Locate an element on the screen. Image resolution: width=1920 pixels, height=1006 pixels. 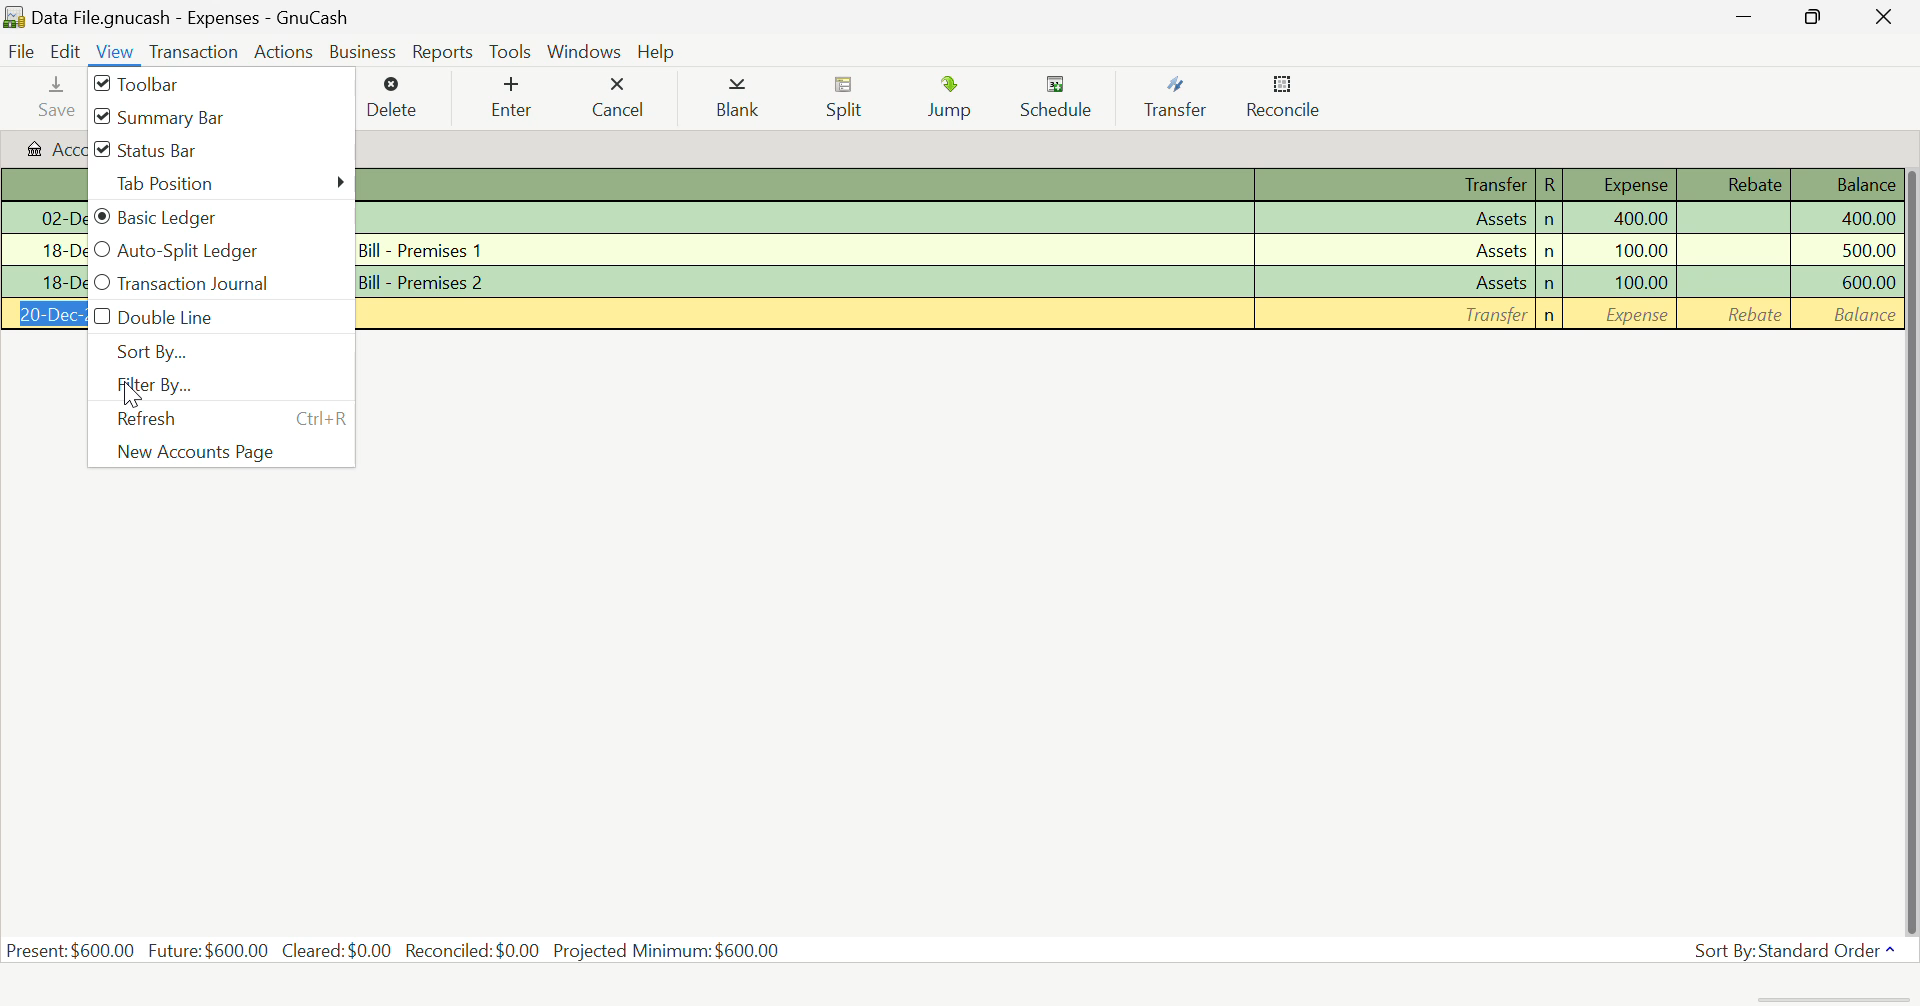
Double Line is located at coordinates (215, 319).